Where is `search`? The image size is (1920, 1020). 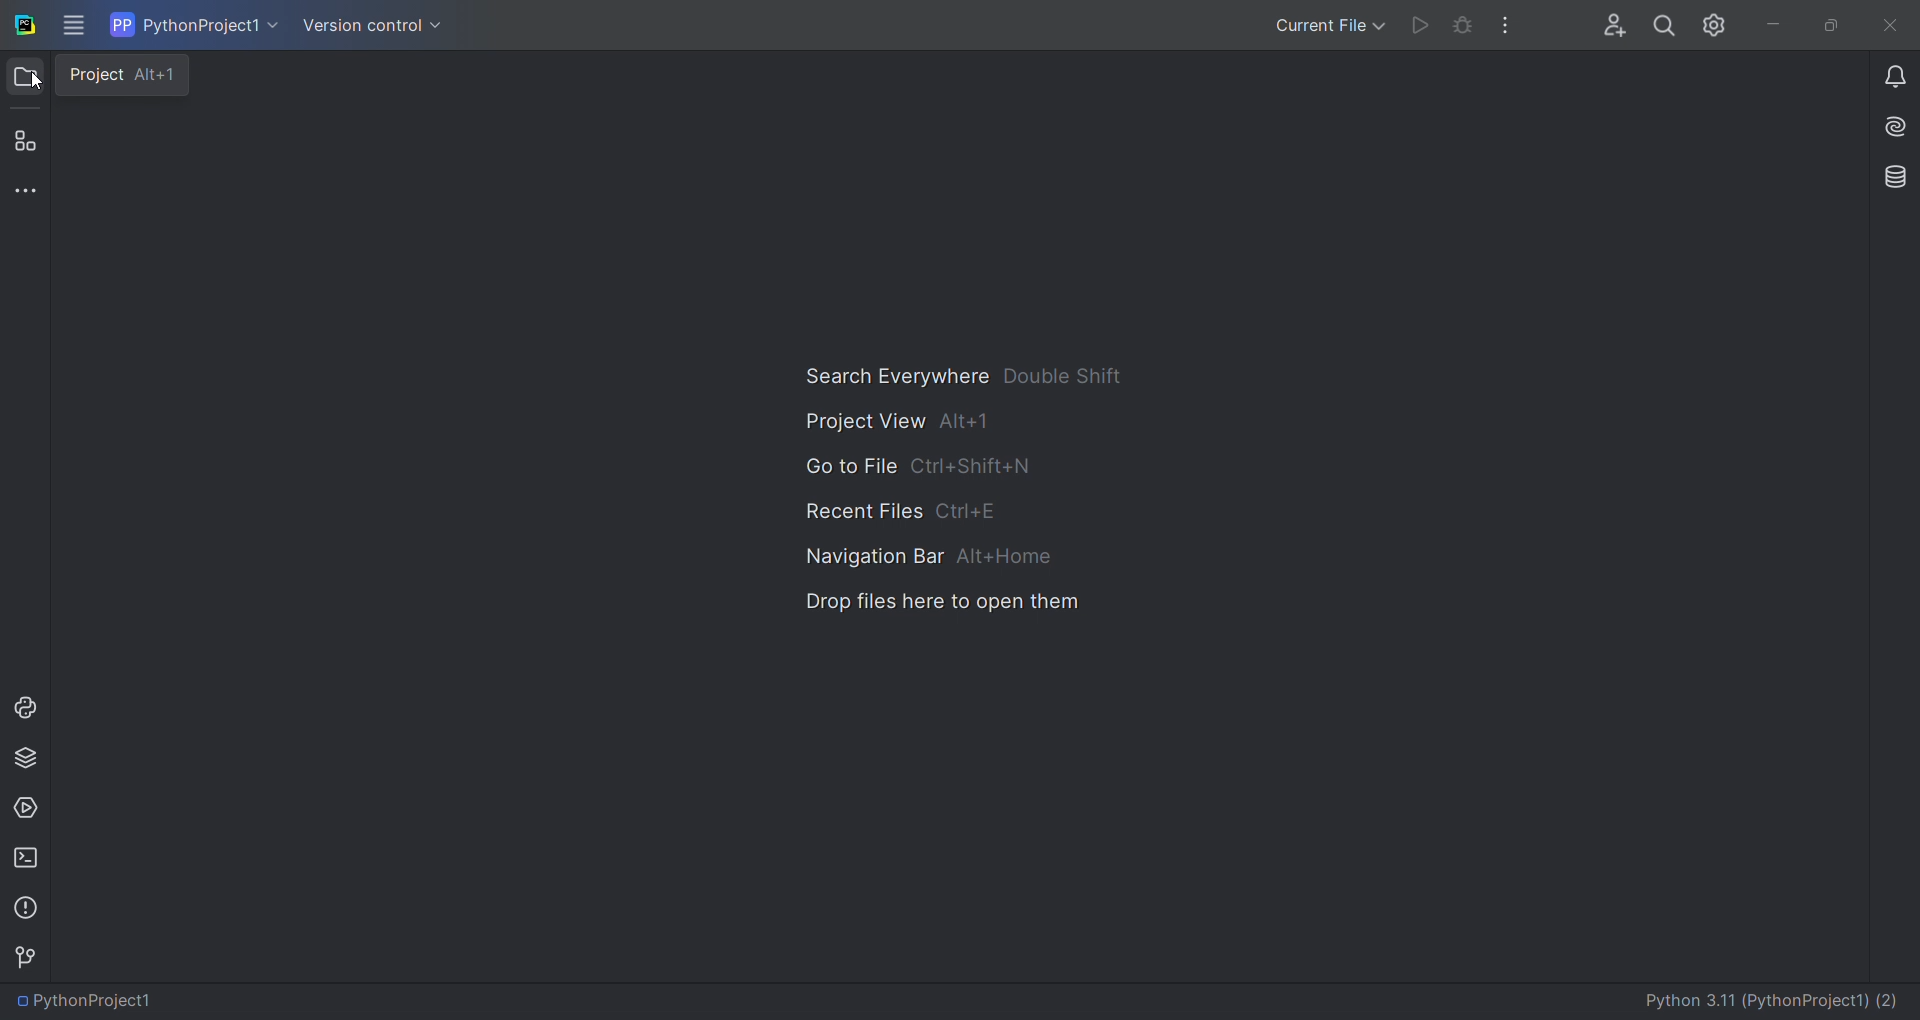 search is located at coordinates (1662, 25).